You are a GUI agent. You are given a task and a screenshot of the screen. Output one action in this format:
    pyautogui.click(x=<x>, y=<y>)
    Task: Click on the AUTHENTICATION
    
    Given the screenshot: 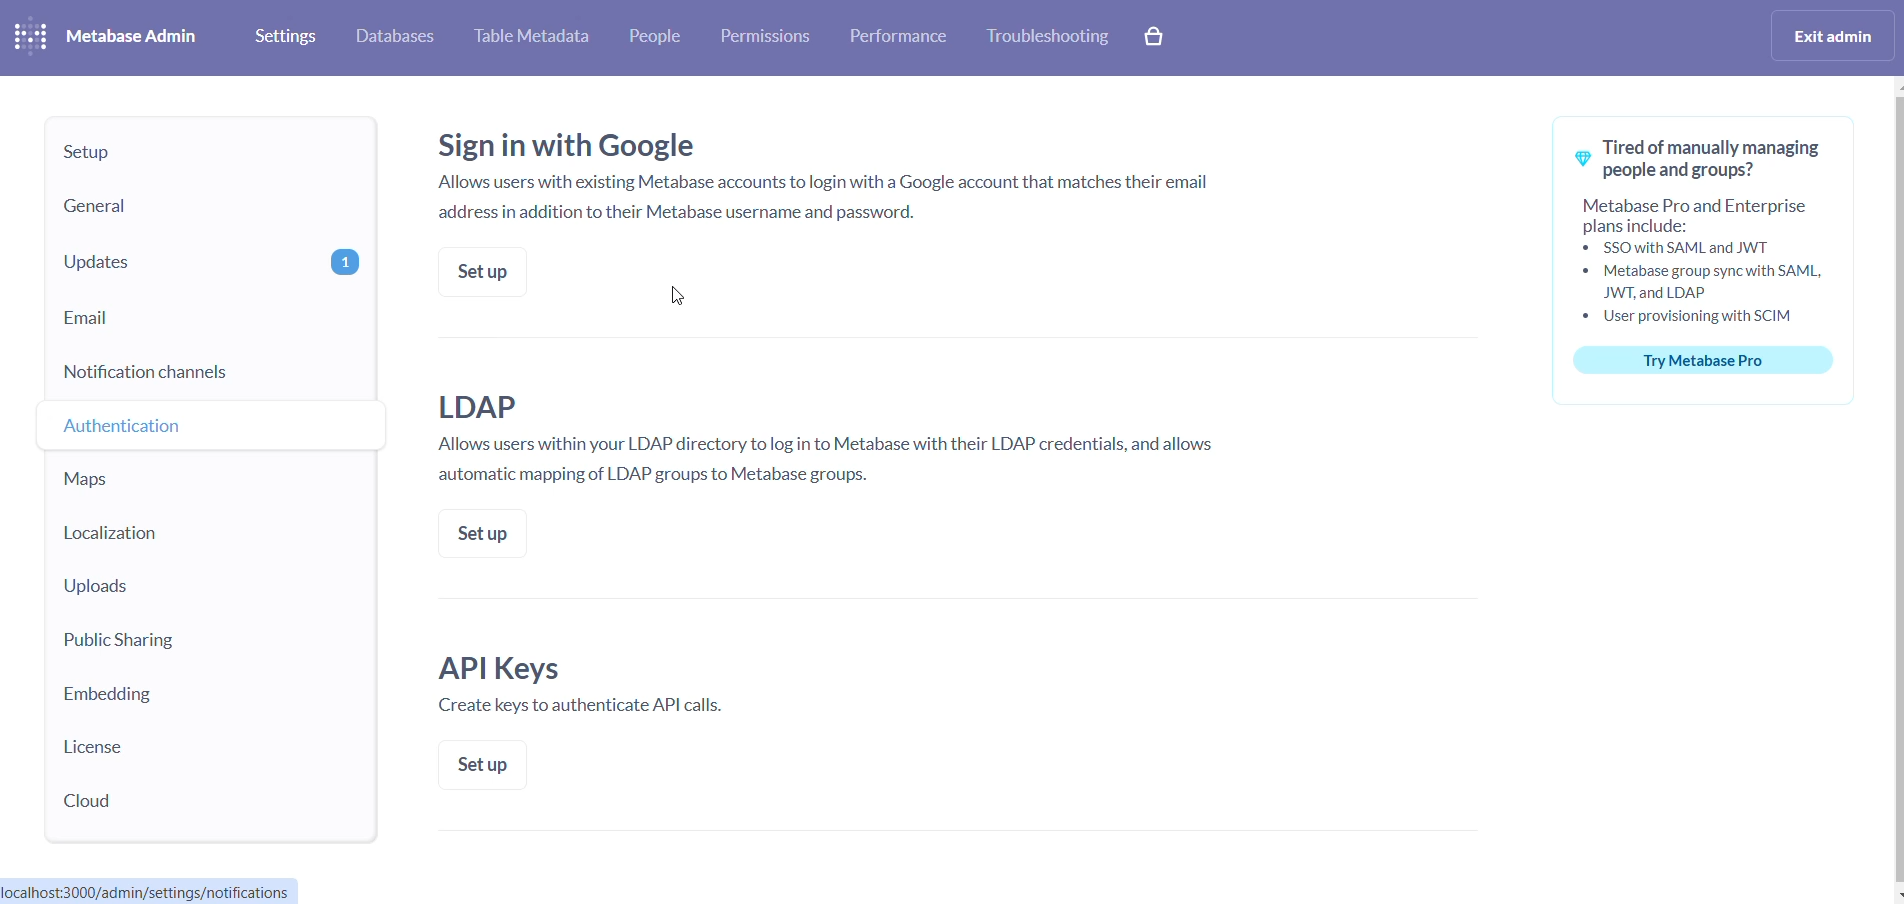 What is the action you would take?
    pyautogui.click(x=201, y=429)
    